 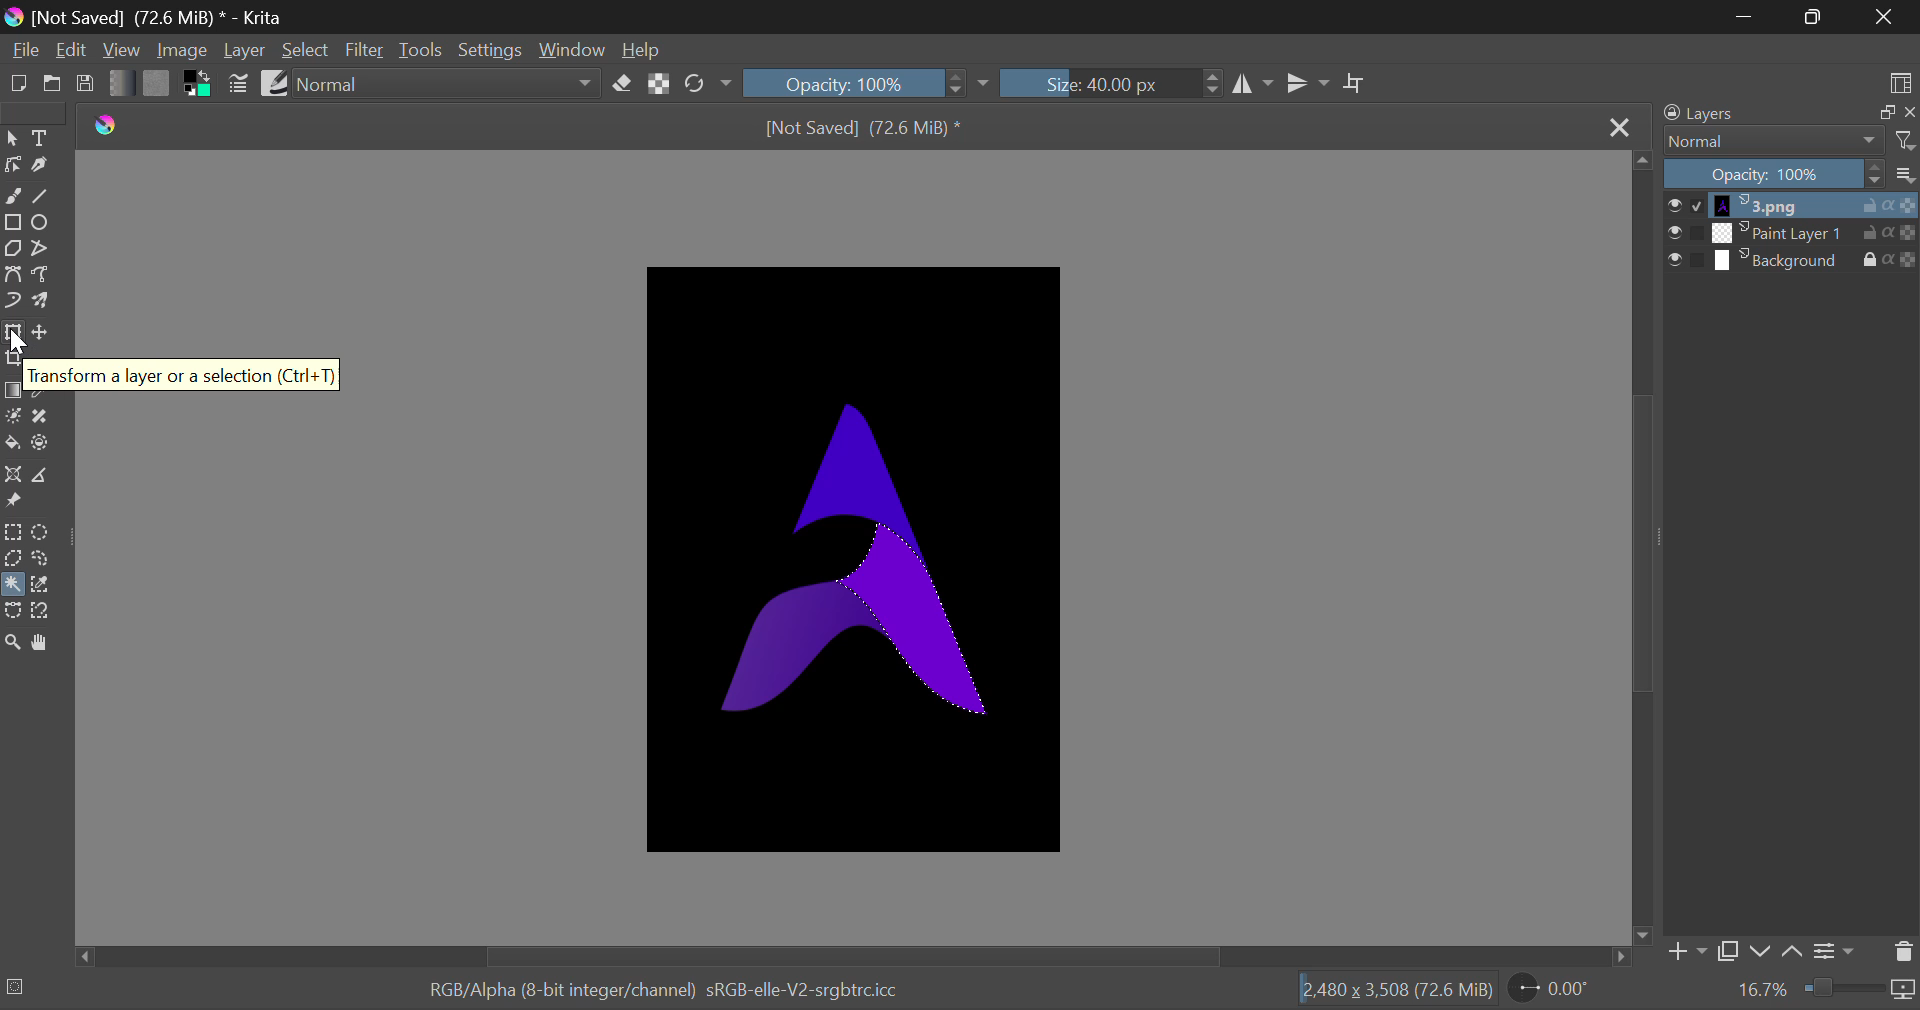 I want to click on Page Rotation, so click(x=1562, y=989).